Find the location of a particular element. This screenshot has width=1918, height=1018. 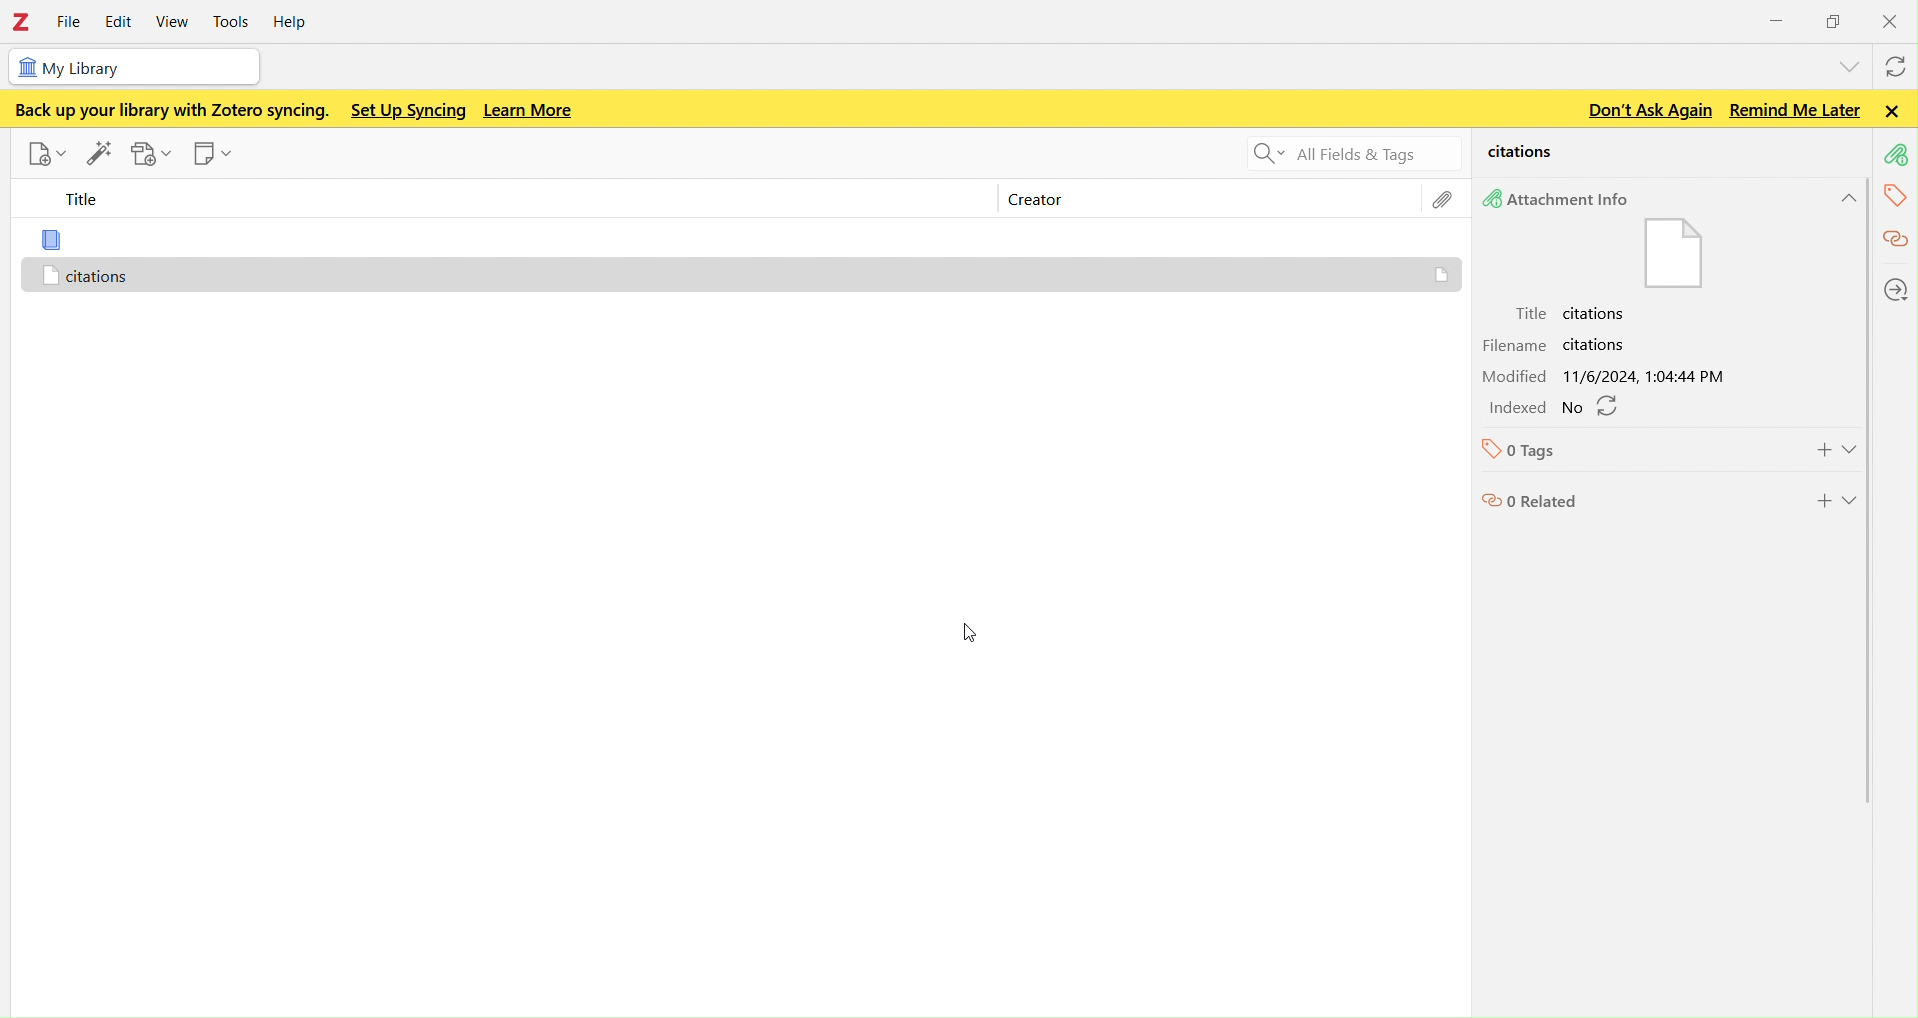

new note is located at coordinates (215, 151).